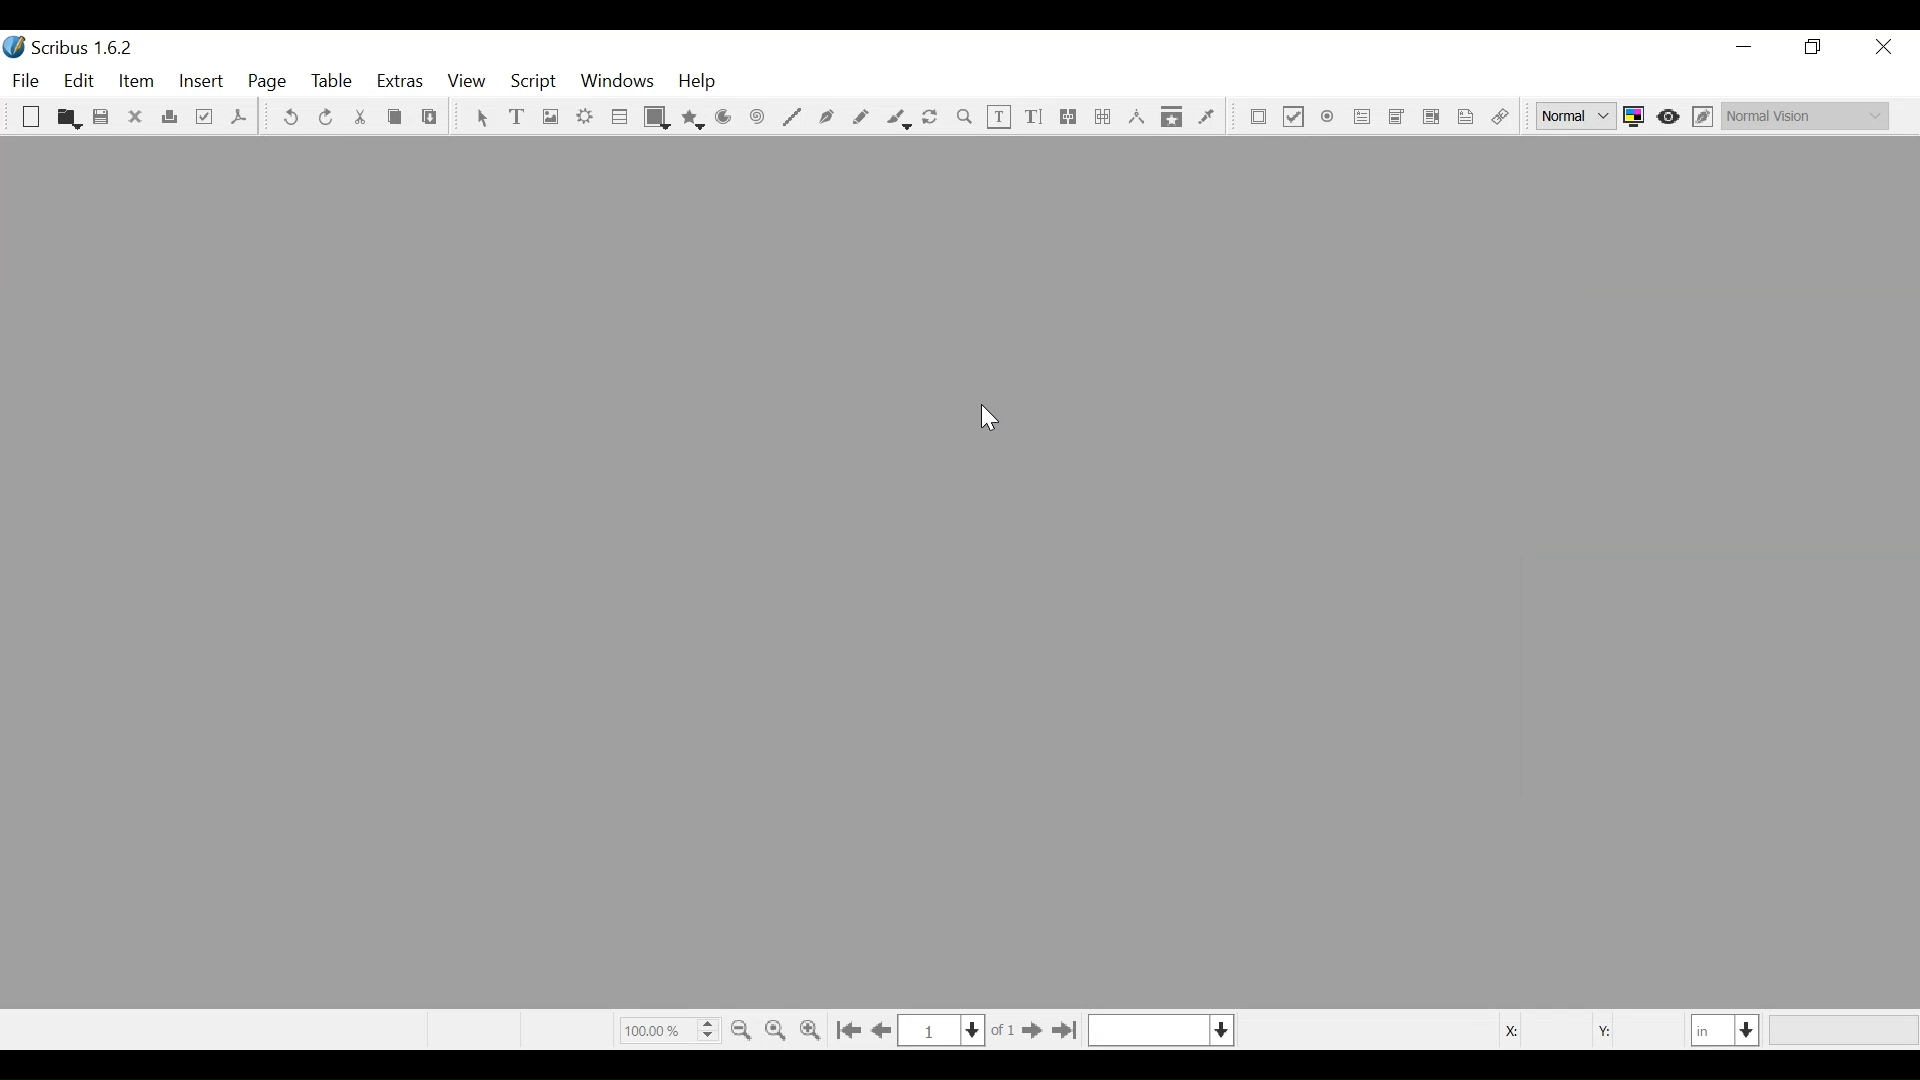 The width and height of the screenshot is (1920, 1080). Describe the element at coordinates (1028, 1032) in the screenshot. I see `Go to next Page` at that location.